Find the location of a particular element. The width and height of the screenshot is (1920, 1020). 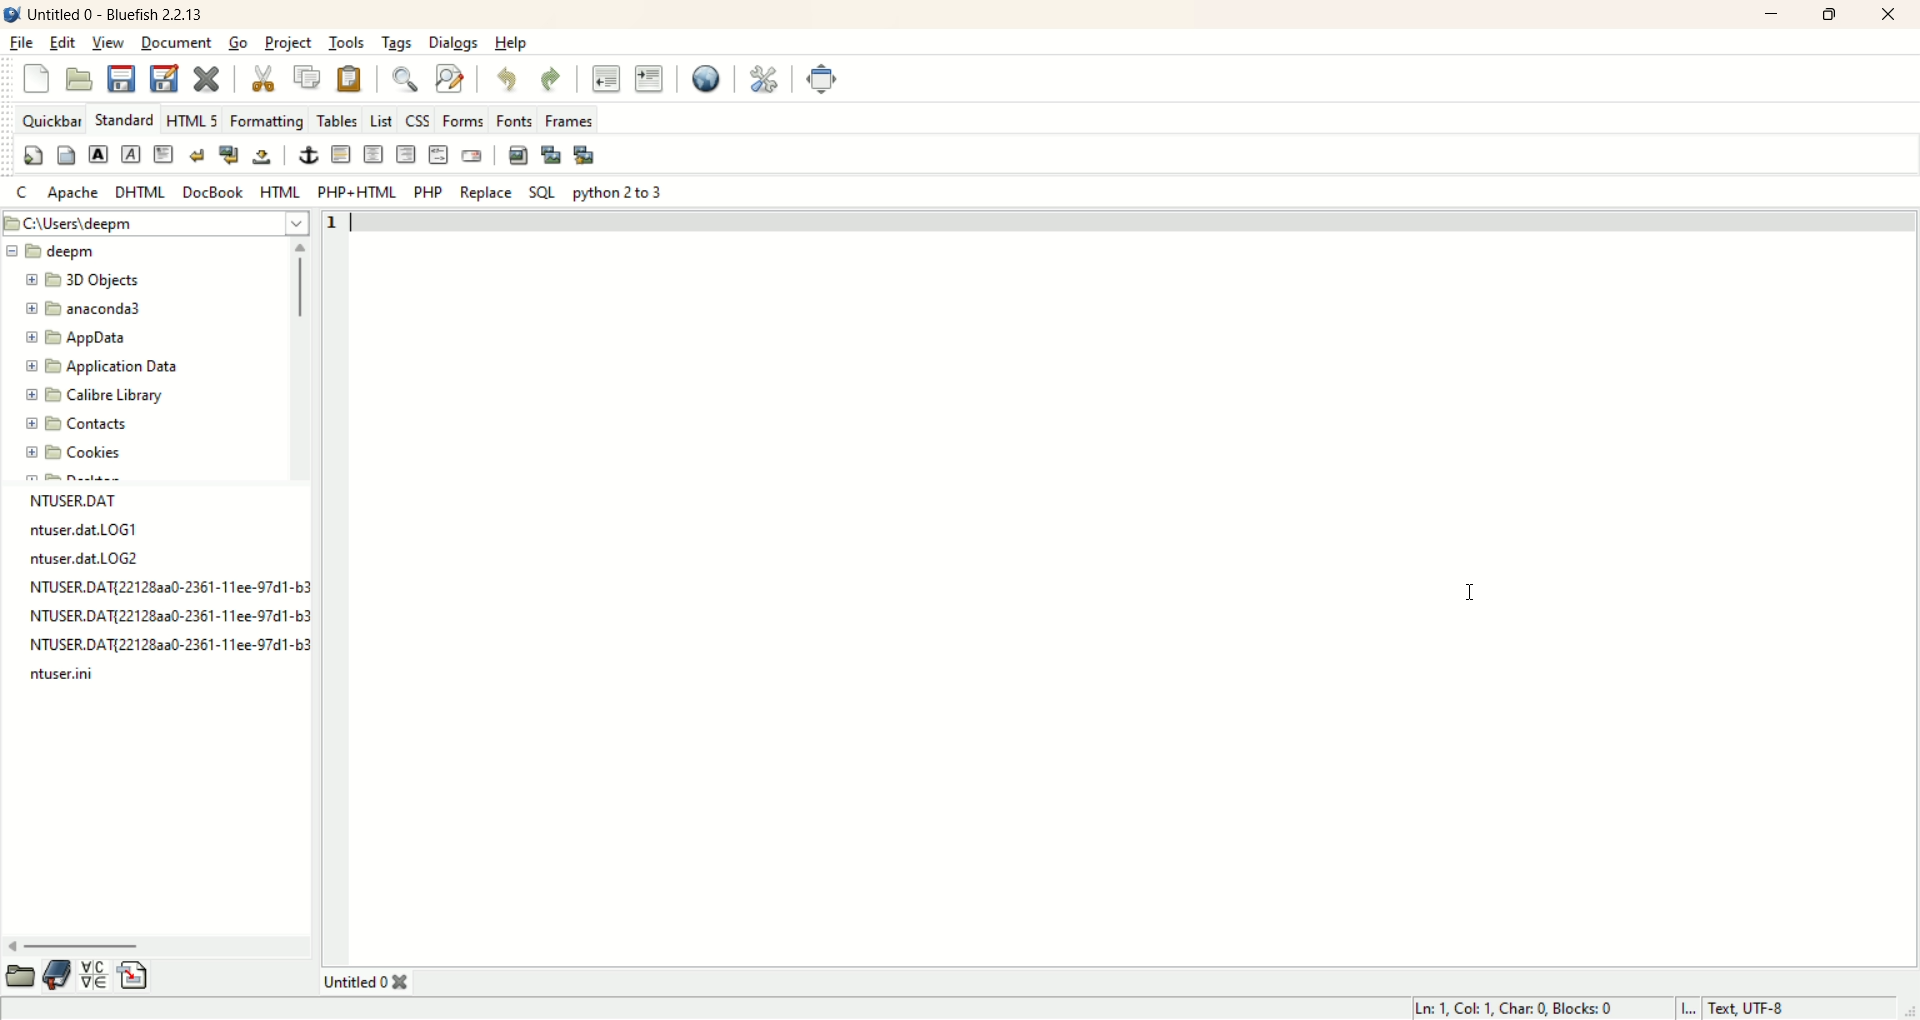

appdata is located at coordinates (75, 337).